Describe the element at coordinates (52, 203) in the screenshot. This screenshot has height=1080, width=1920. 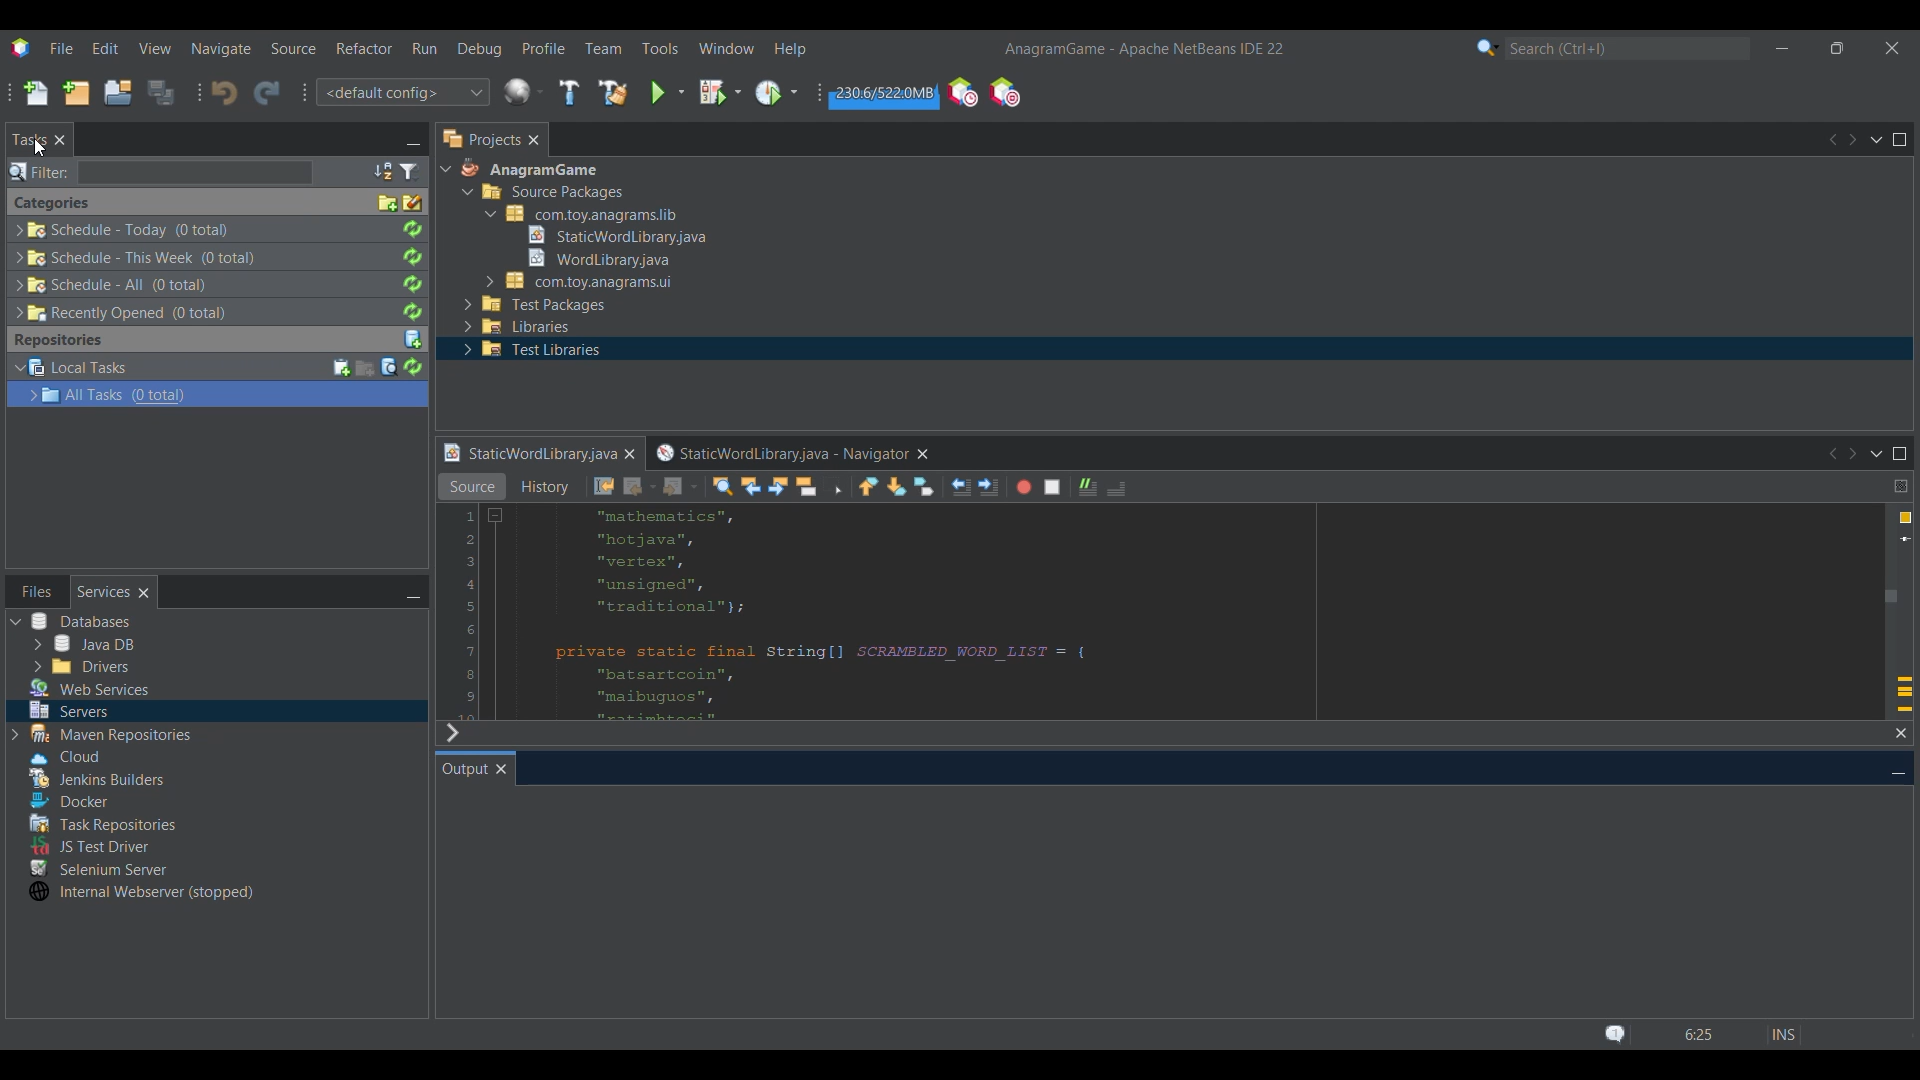
I see `Section title` at that location.